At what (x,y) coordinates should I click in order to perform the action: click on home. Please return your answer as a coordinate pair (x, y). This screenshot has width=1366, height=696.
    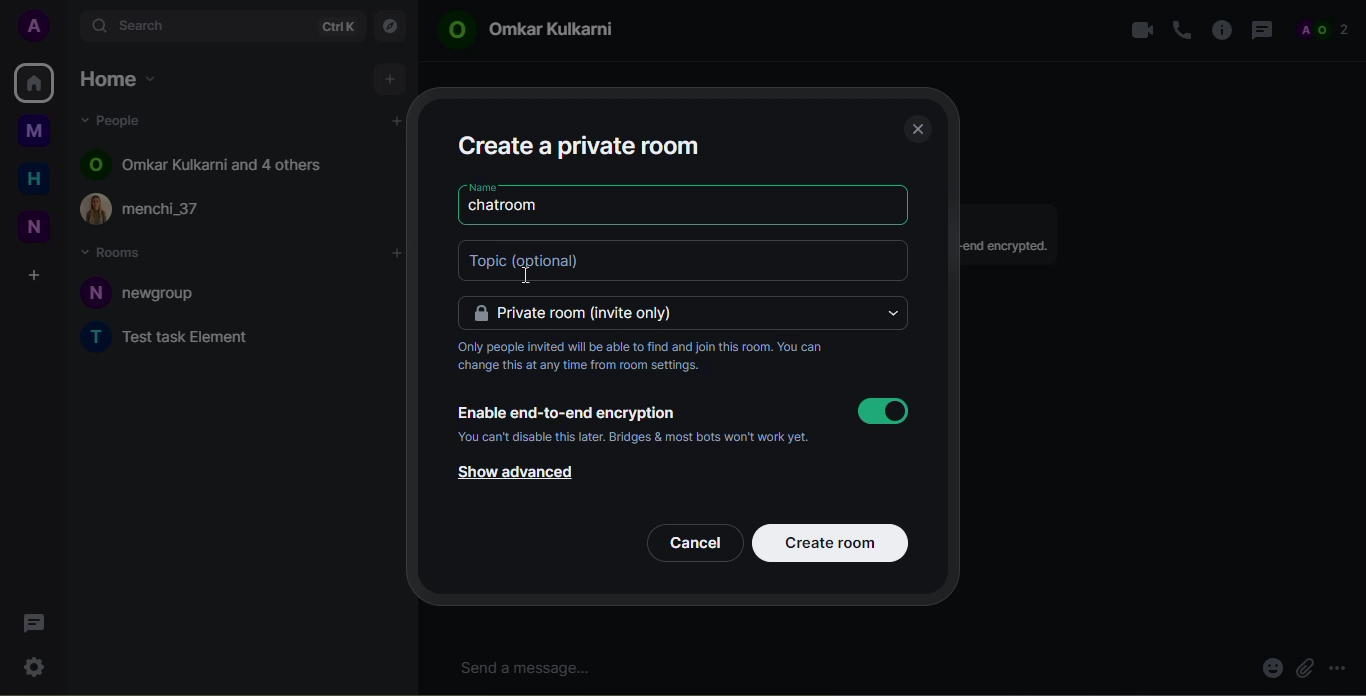
    Looking at the image, I should click on (122, 82).